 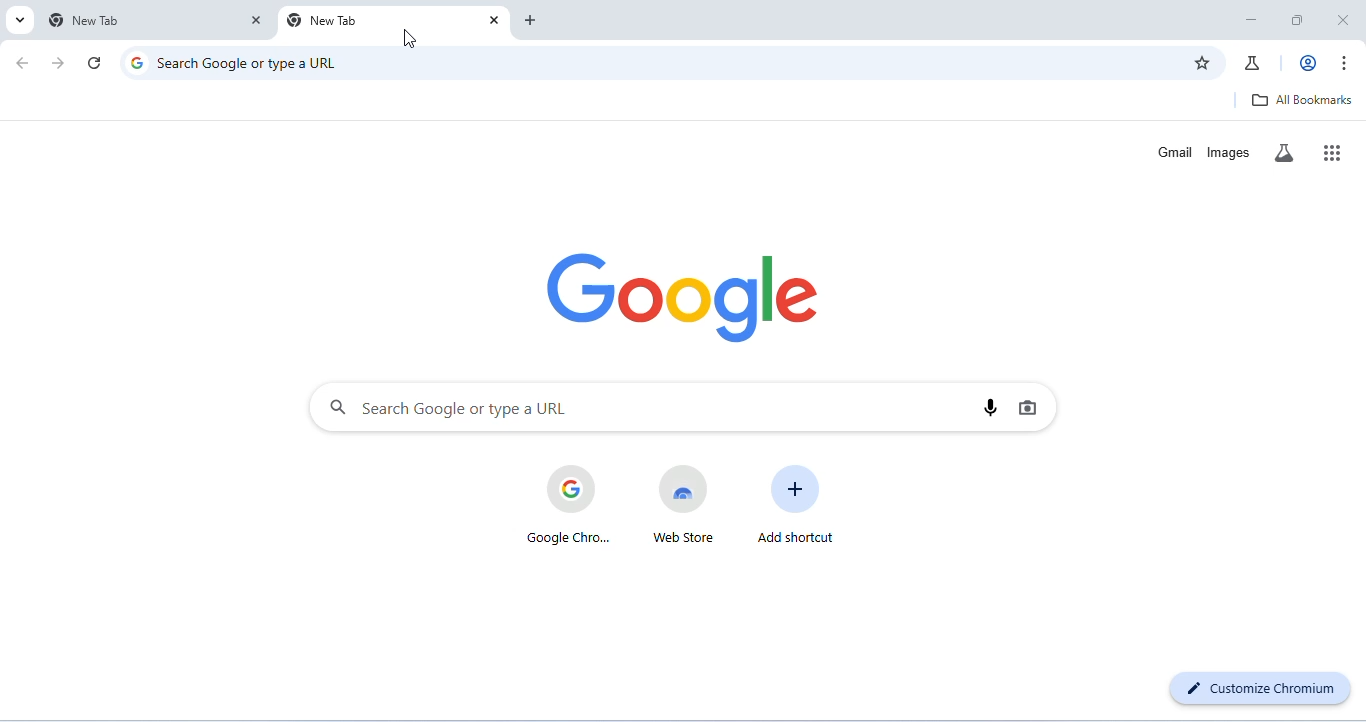 I want to click on maximize, so click(x=1299, y=20).